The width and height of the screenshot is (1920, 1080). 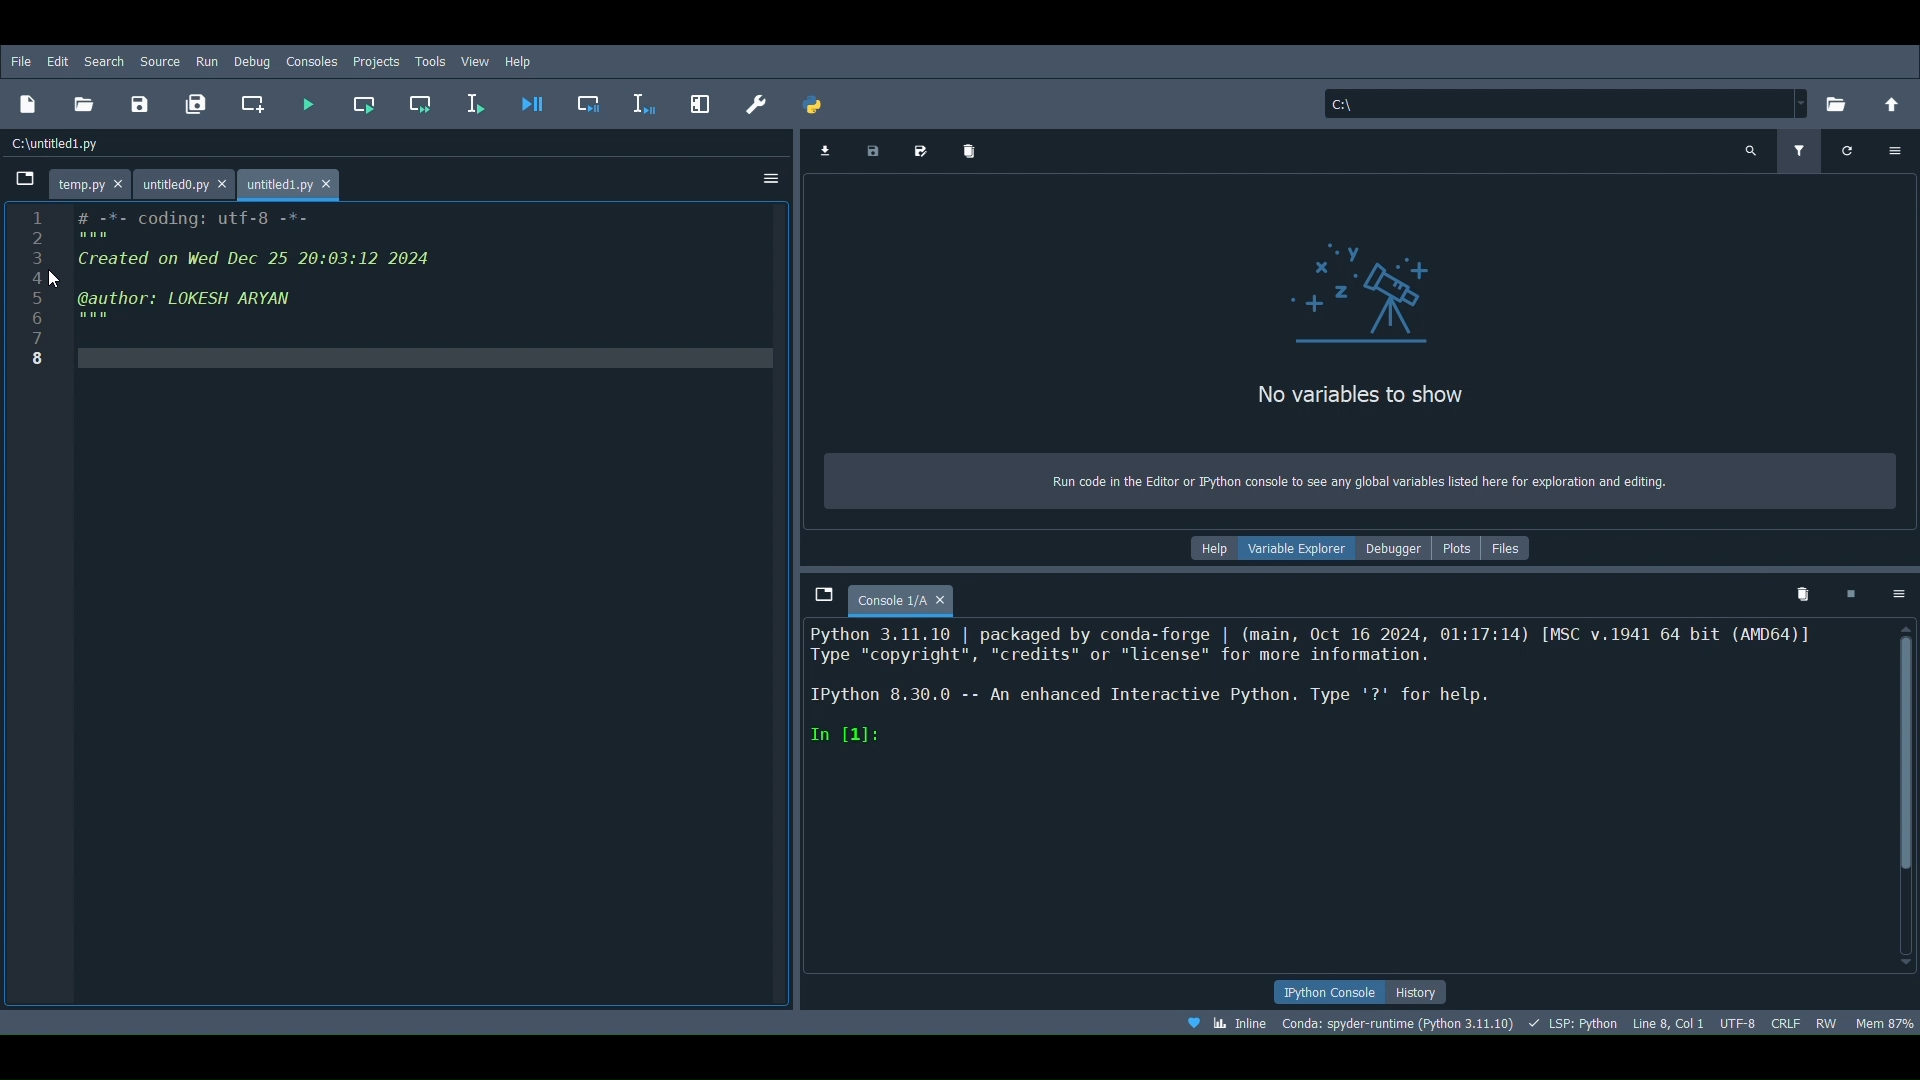 What do you see at coordinates (1344, 799) in the screenshot?
I see `Console` at bounding box center [1344, 799].